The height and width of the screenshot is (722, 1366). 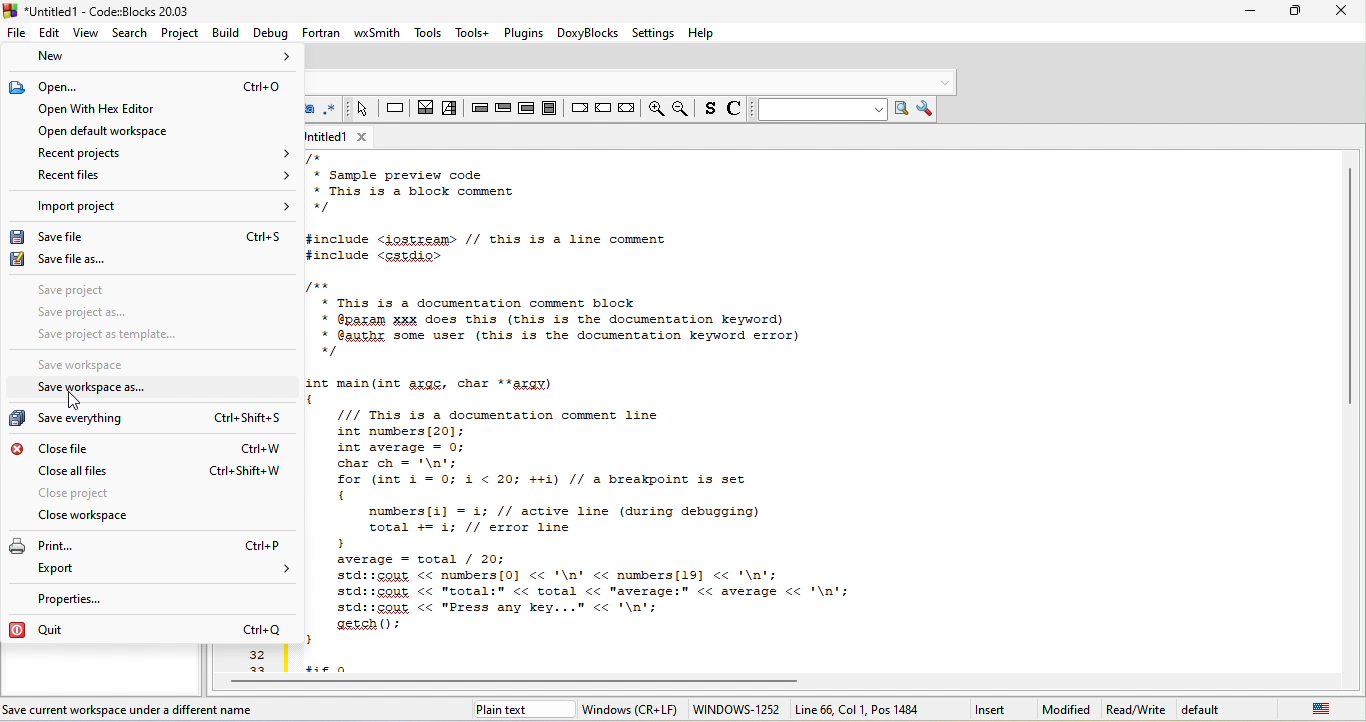 I want to click on search, so click(x=130, y=32).